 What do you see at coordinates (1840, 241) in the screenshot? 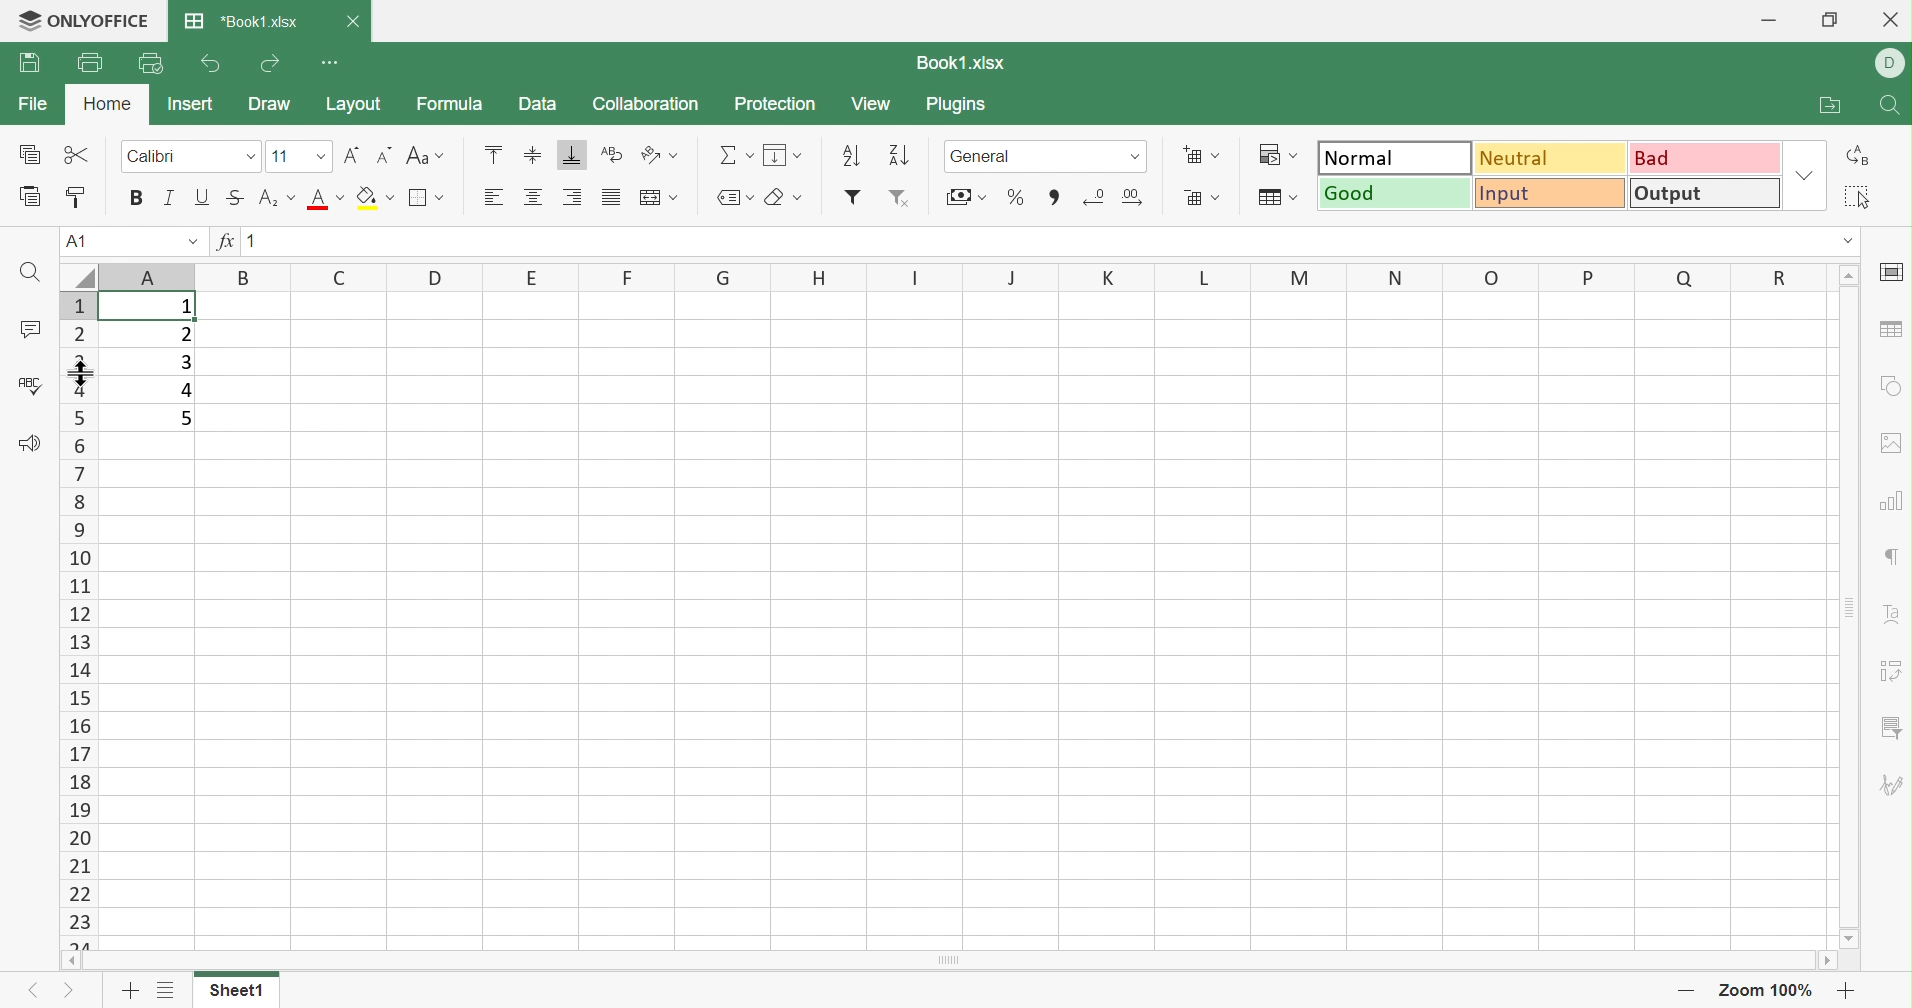
I see `Drop Down` at bounding box center [1840, 241].